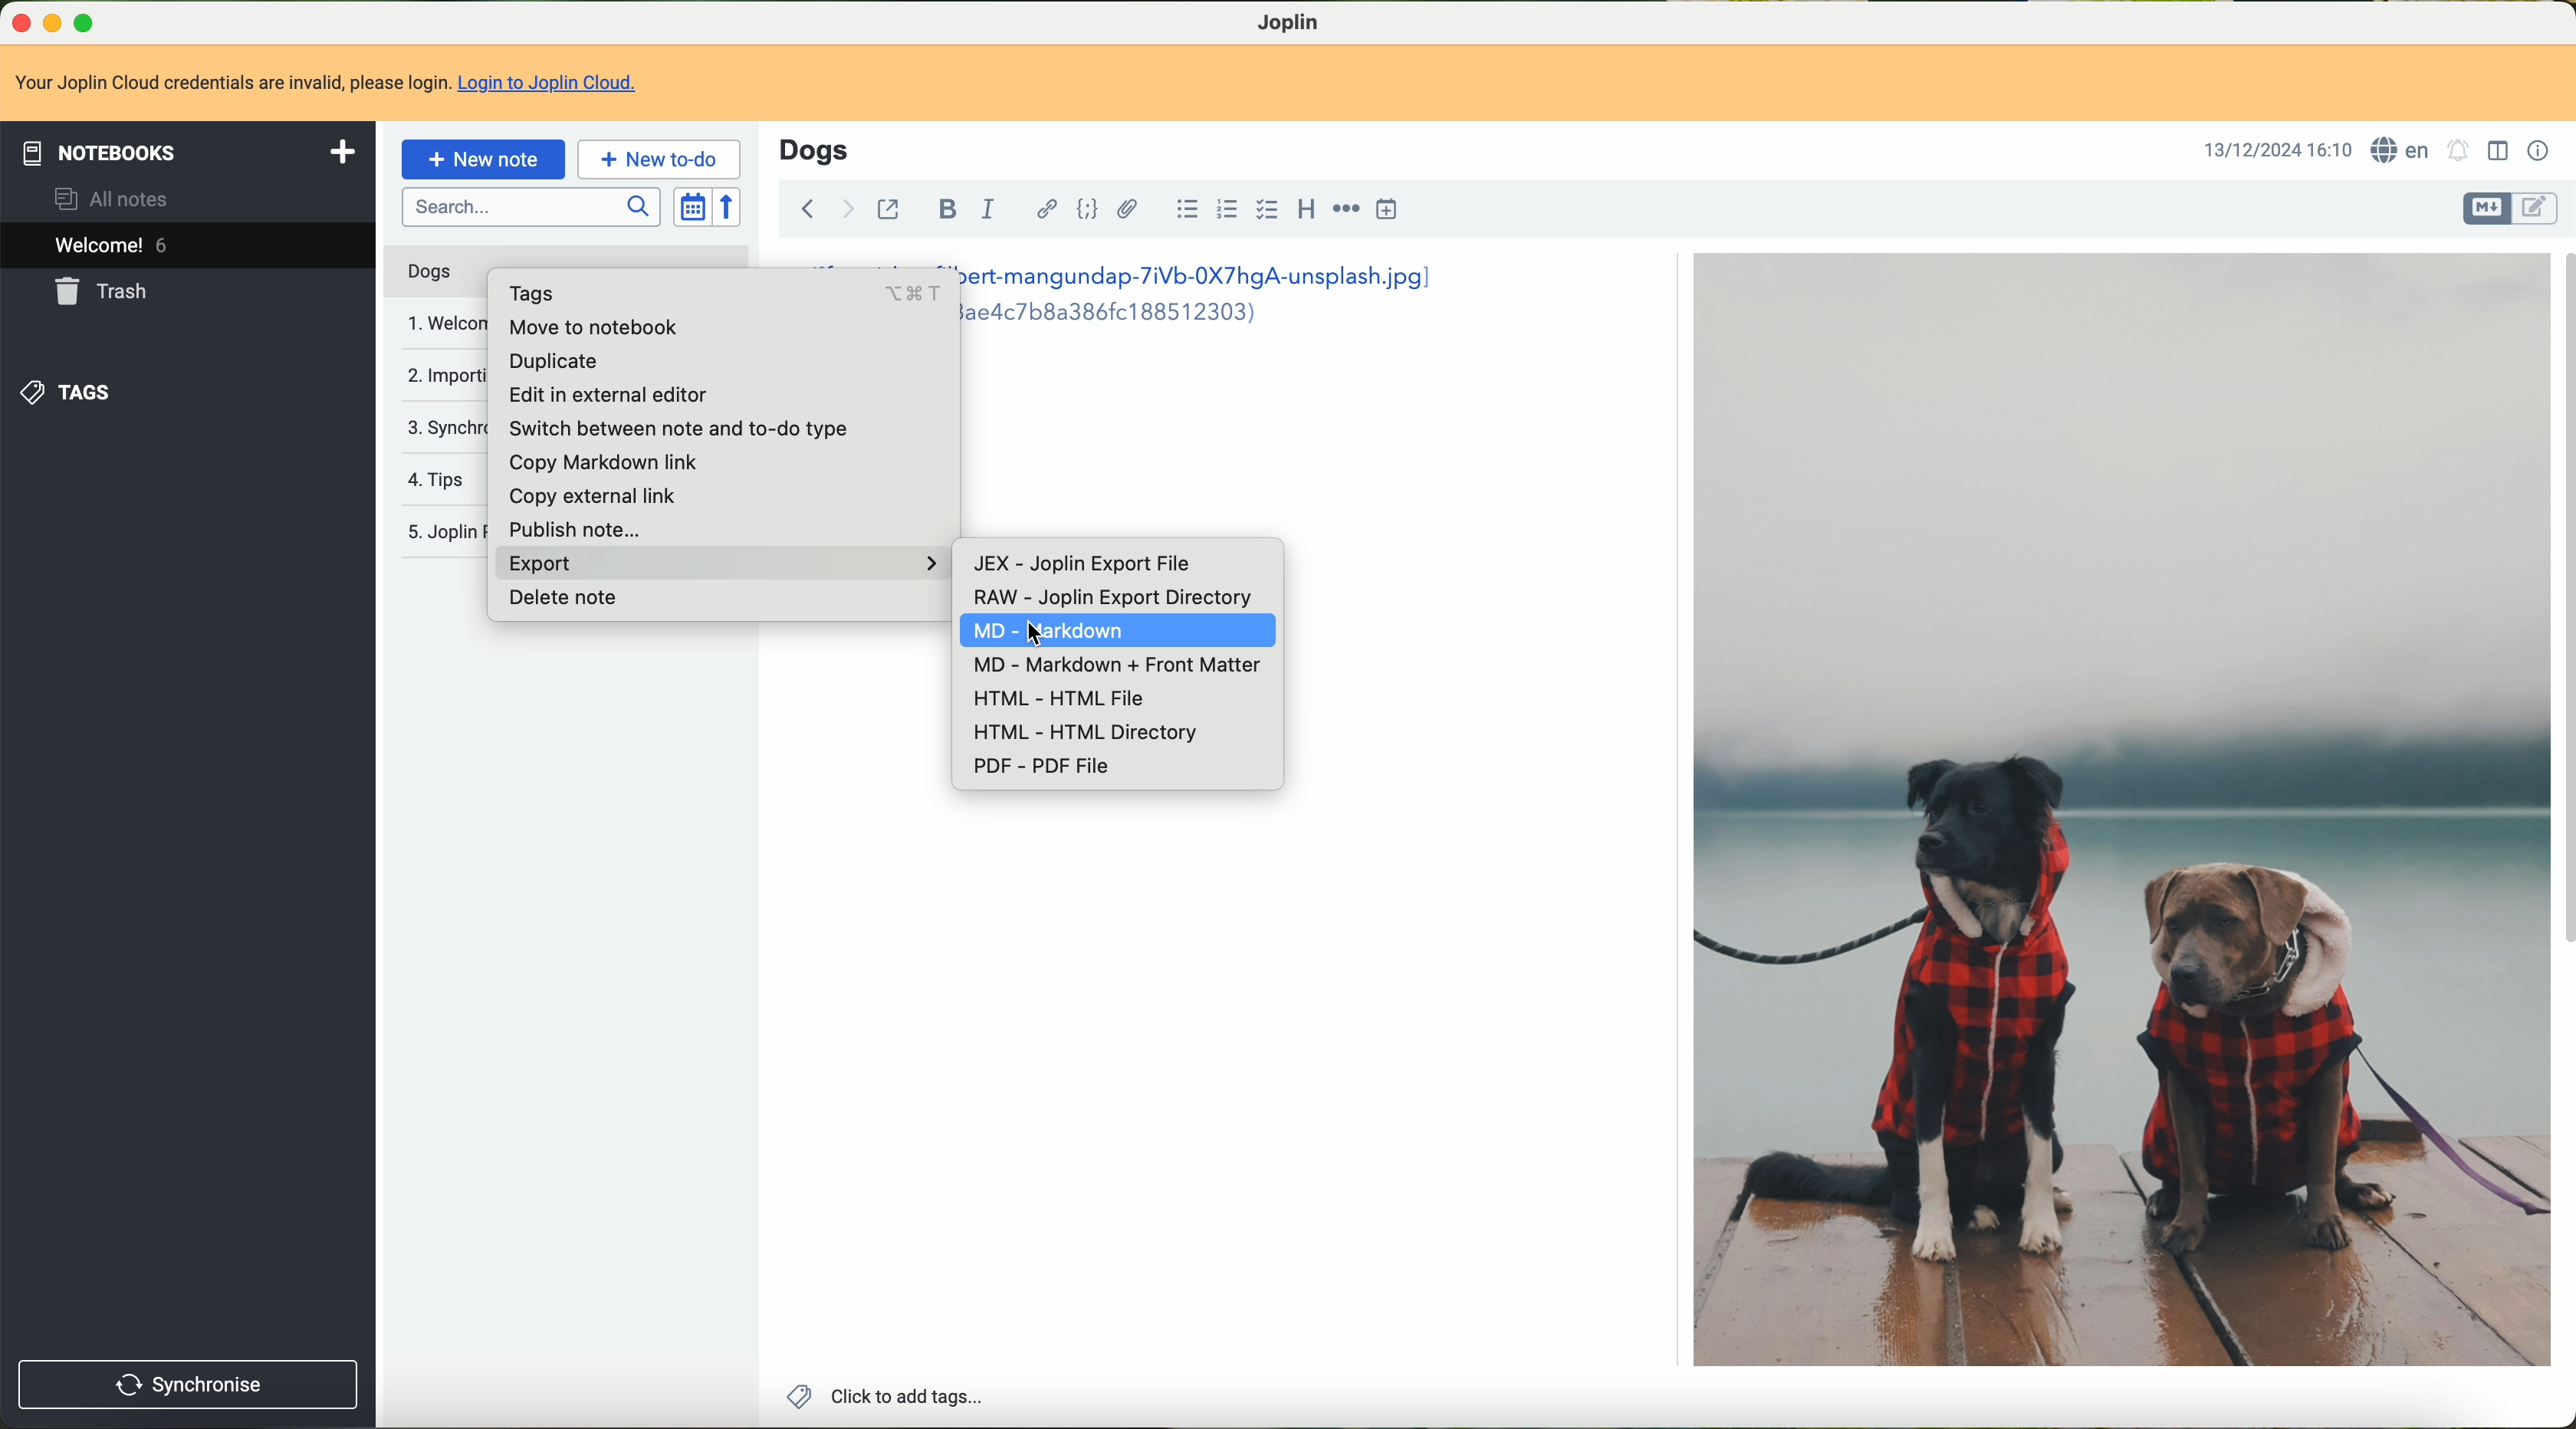  I want to click on toggle editors, so click(2537, 208).